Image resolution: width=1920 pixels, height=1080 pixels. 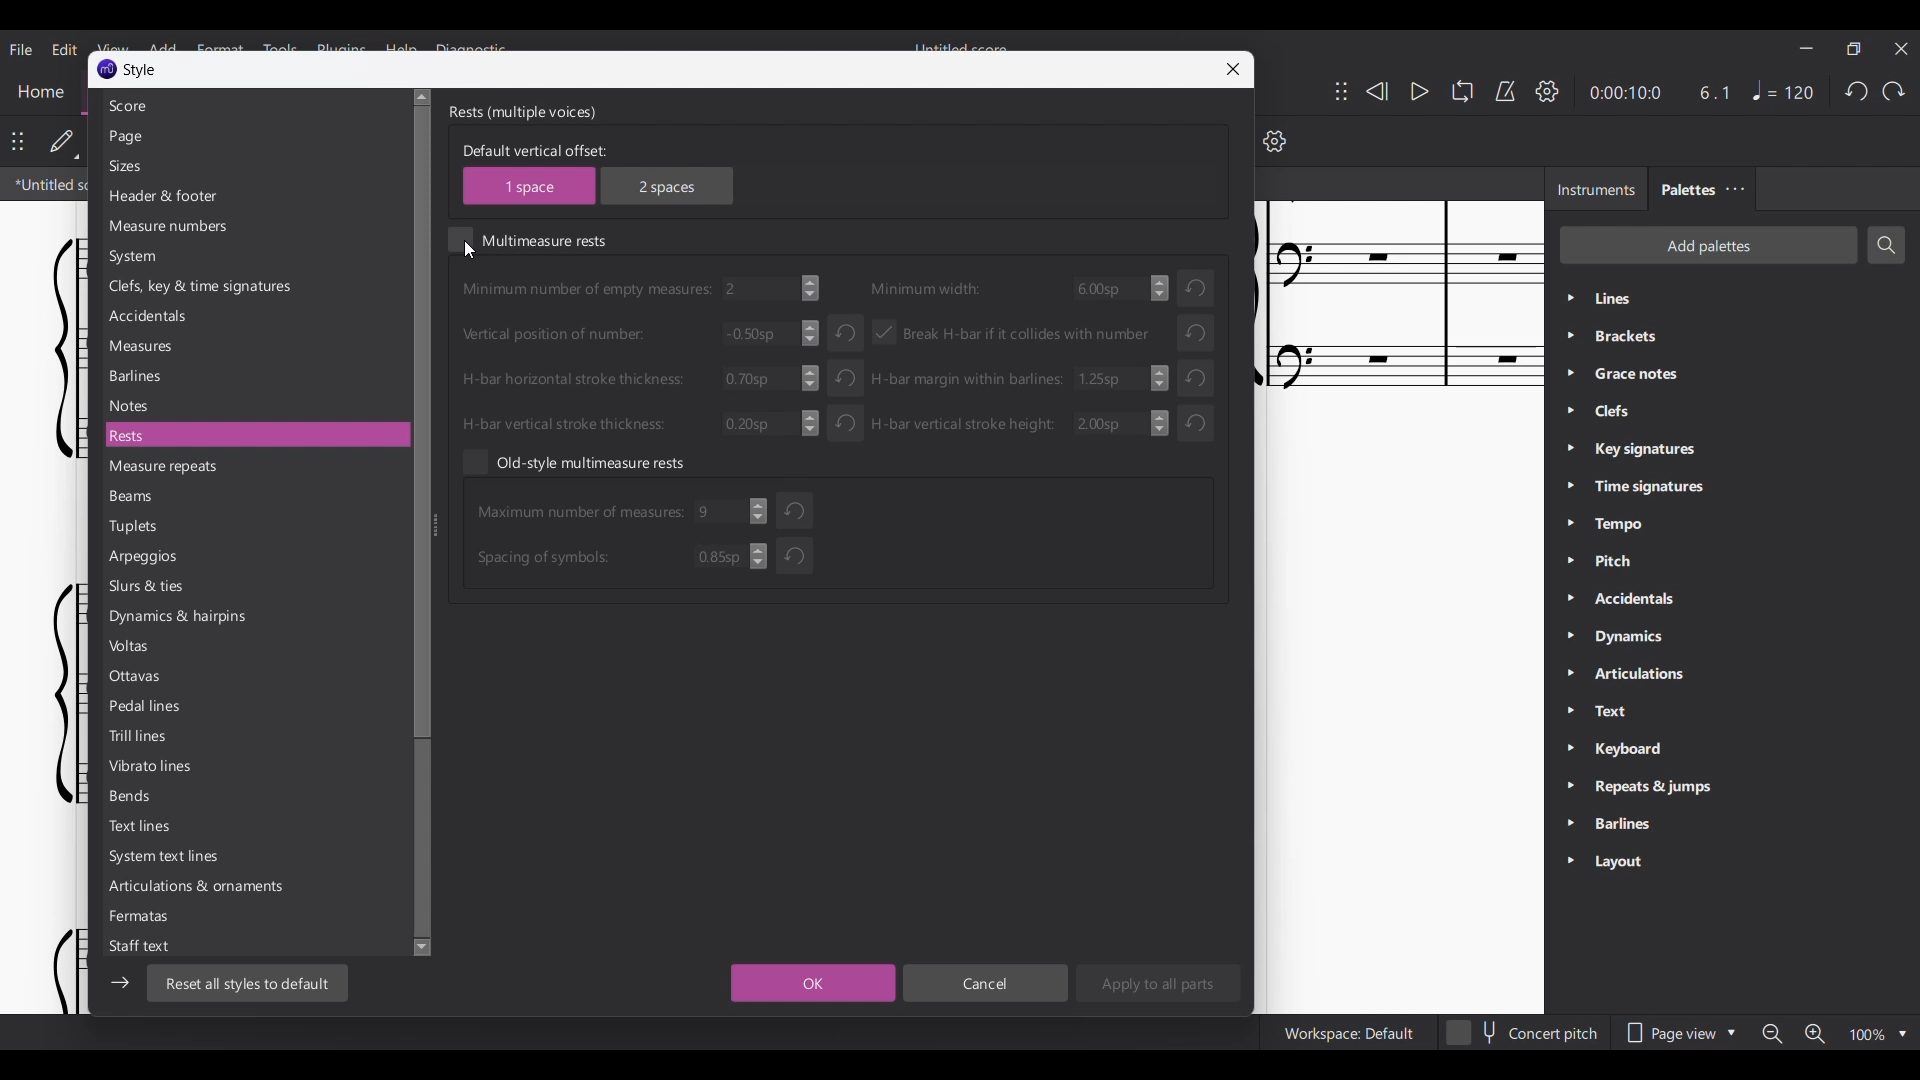 I want to click on Rewind, so click(x=1376, y=91).